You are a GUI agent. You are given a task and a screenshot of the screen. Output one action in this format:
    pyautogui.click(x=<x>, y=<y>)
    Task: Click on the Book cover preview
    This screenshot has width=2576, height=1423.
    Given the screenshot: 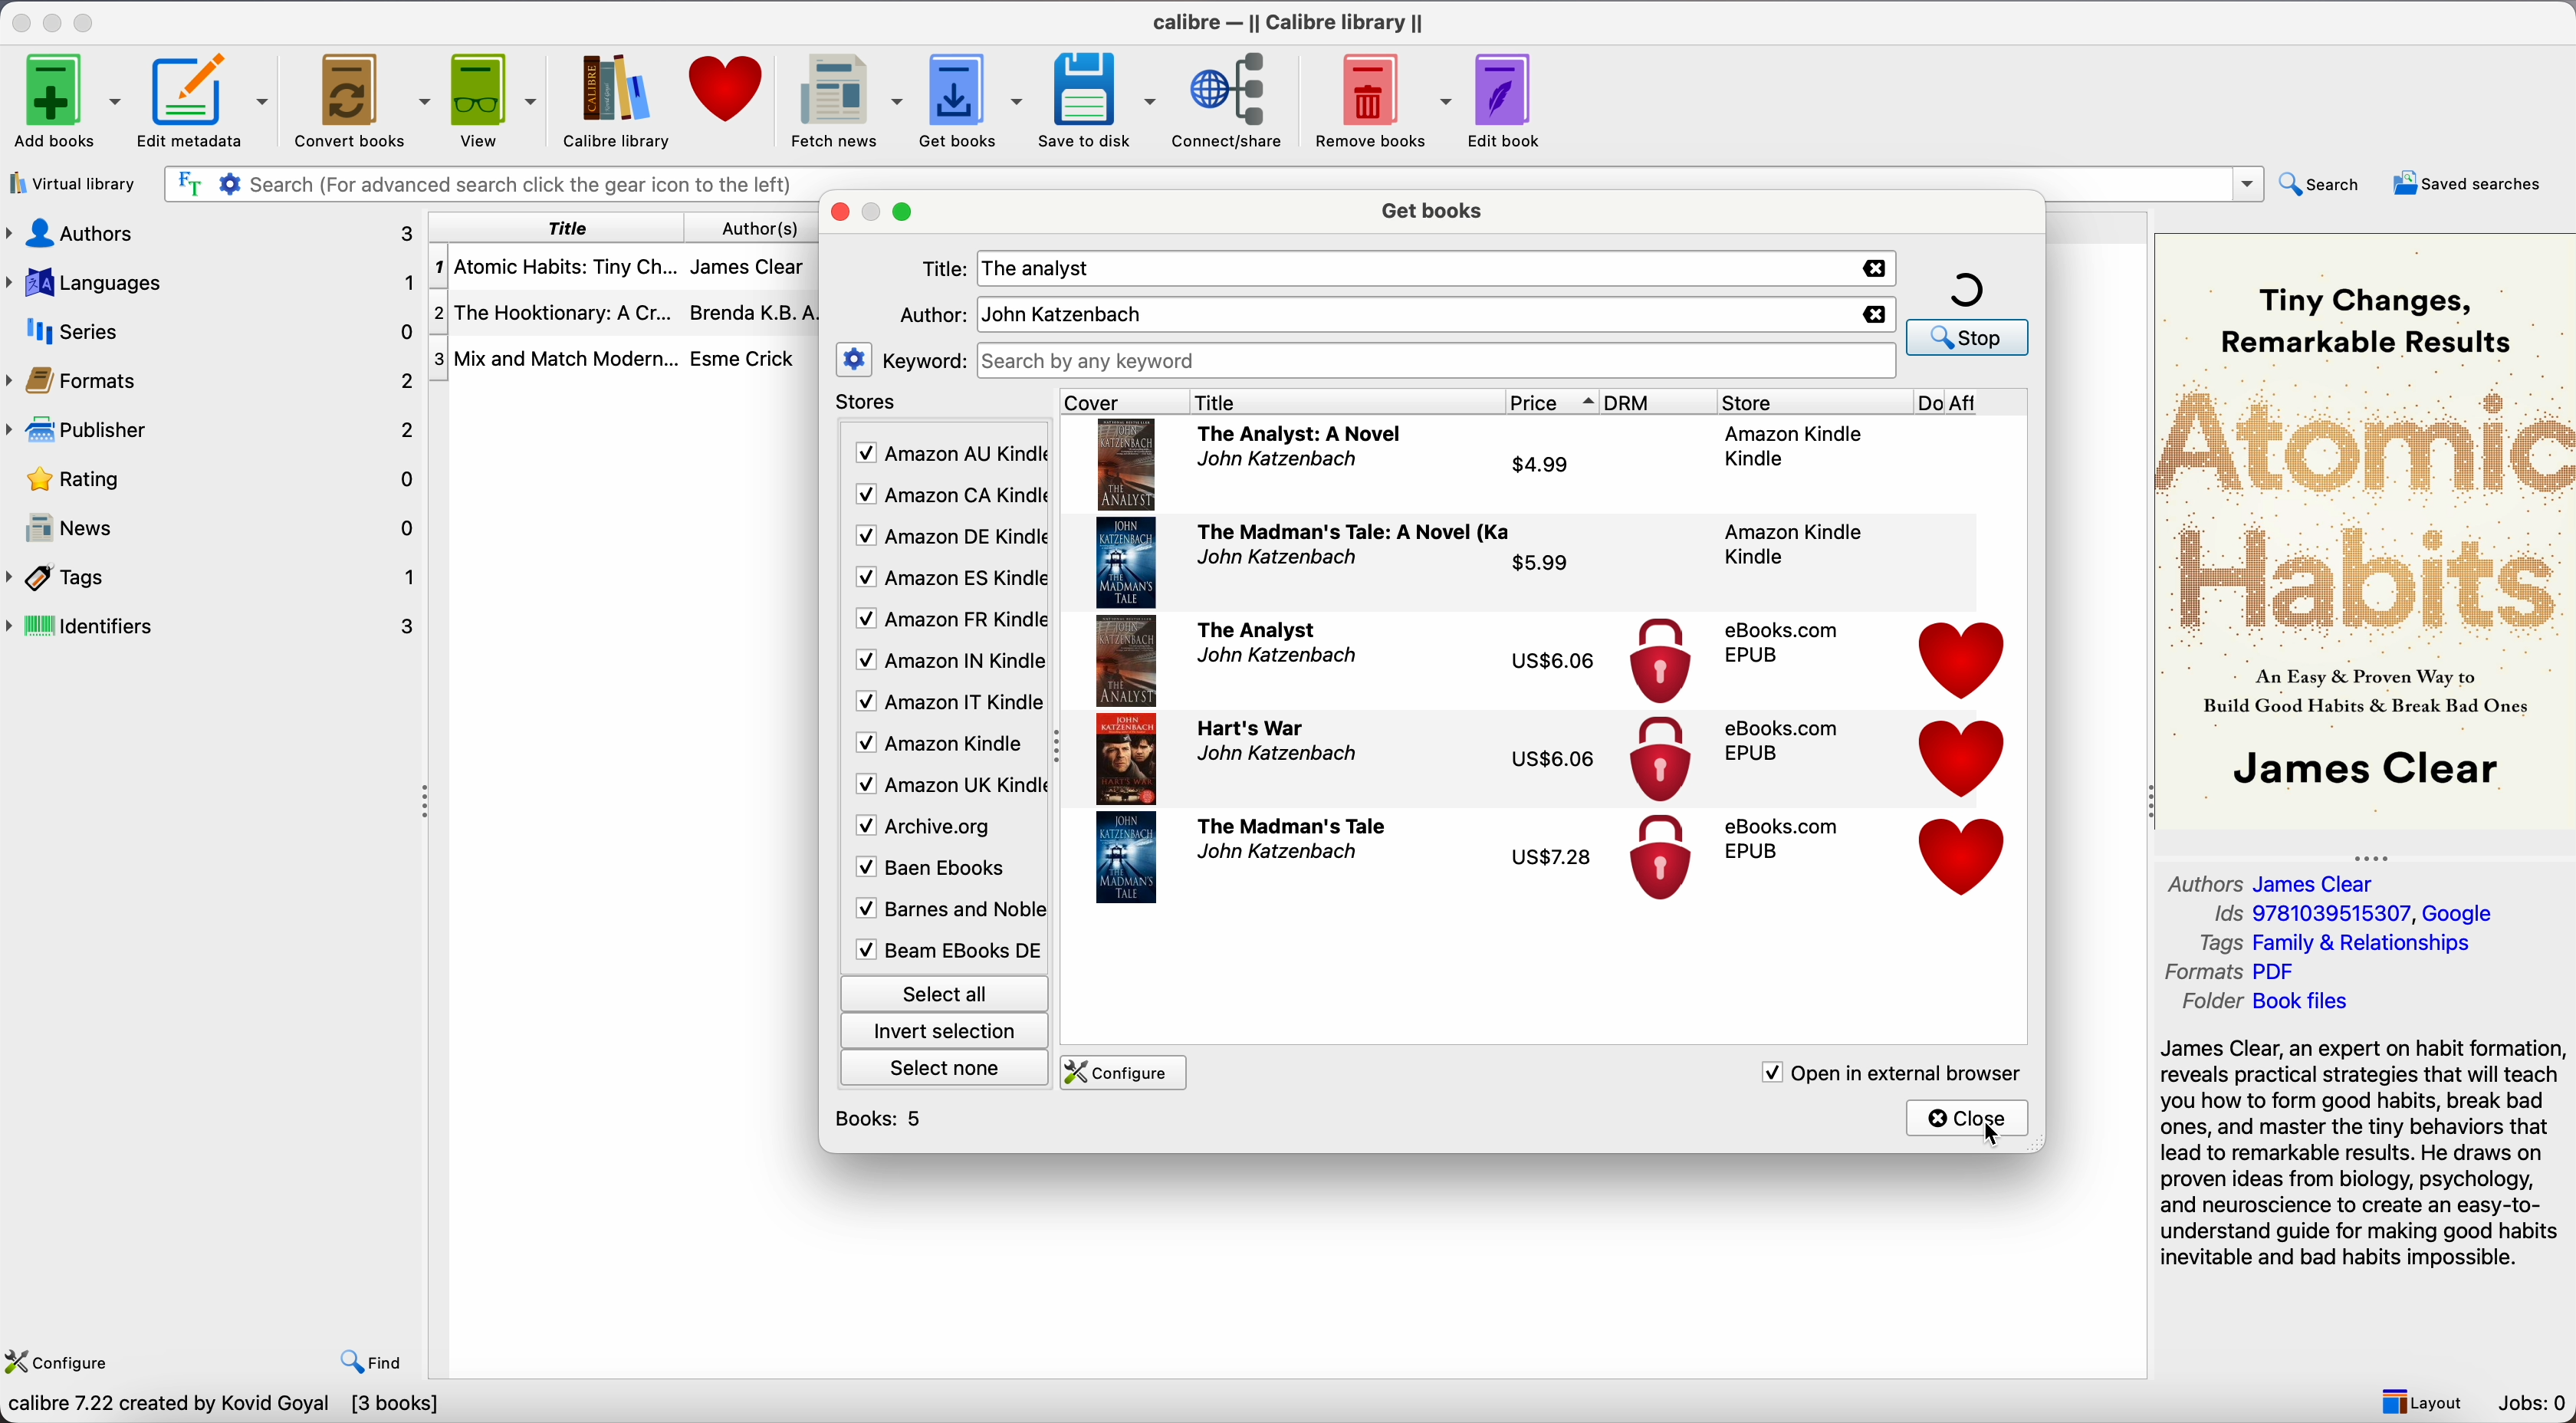 What is the action you would take?
    pyautogui.click(x=2365, y=529)
    